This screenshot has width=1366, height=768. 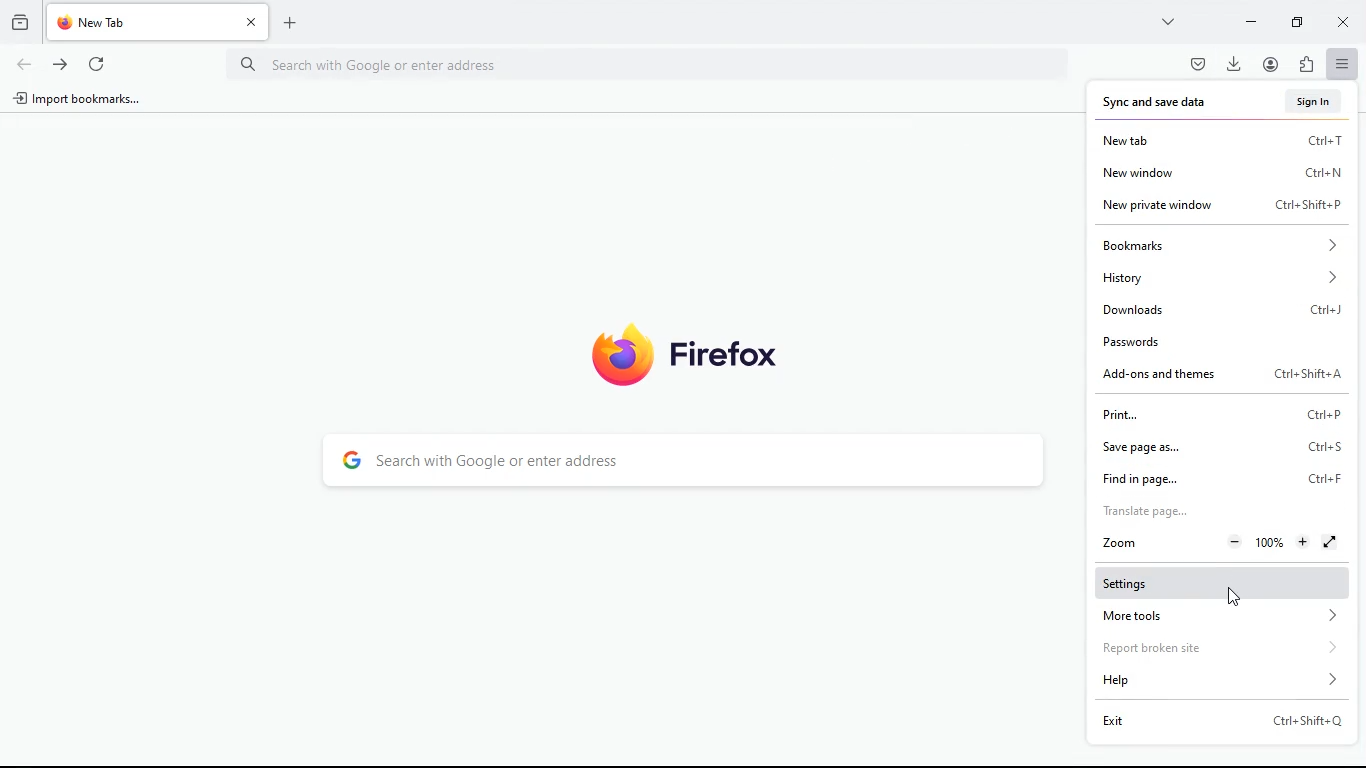 What do you see at coordinates (685, 353) in the screenshot?
I see `firefox` at bounding box center [685, 353].